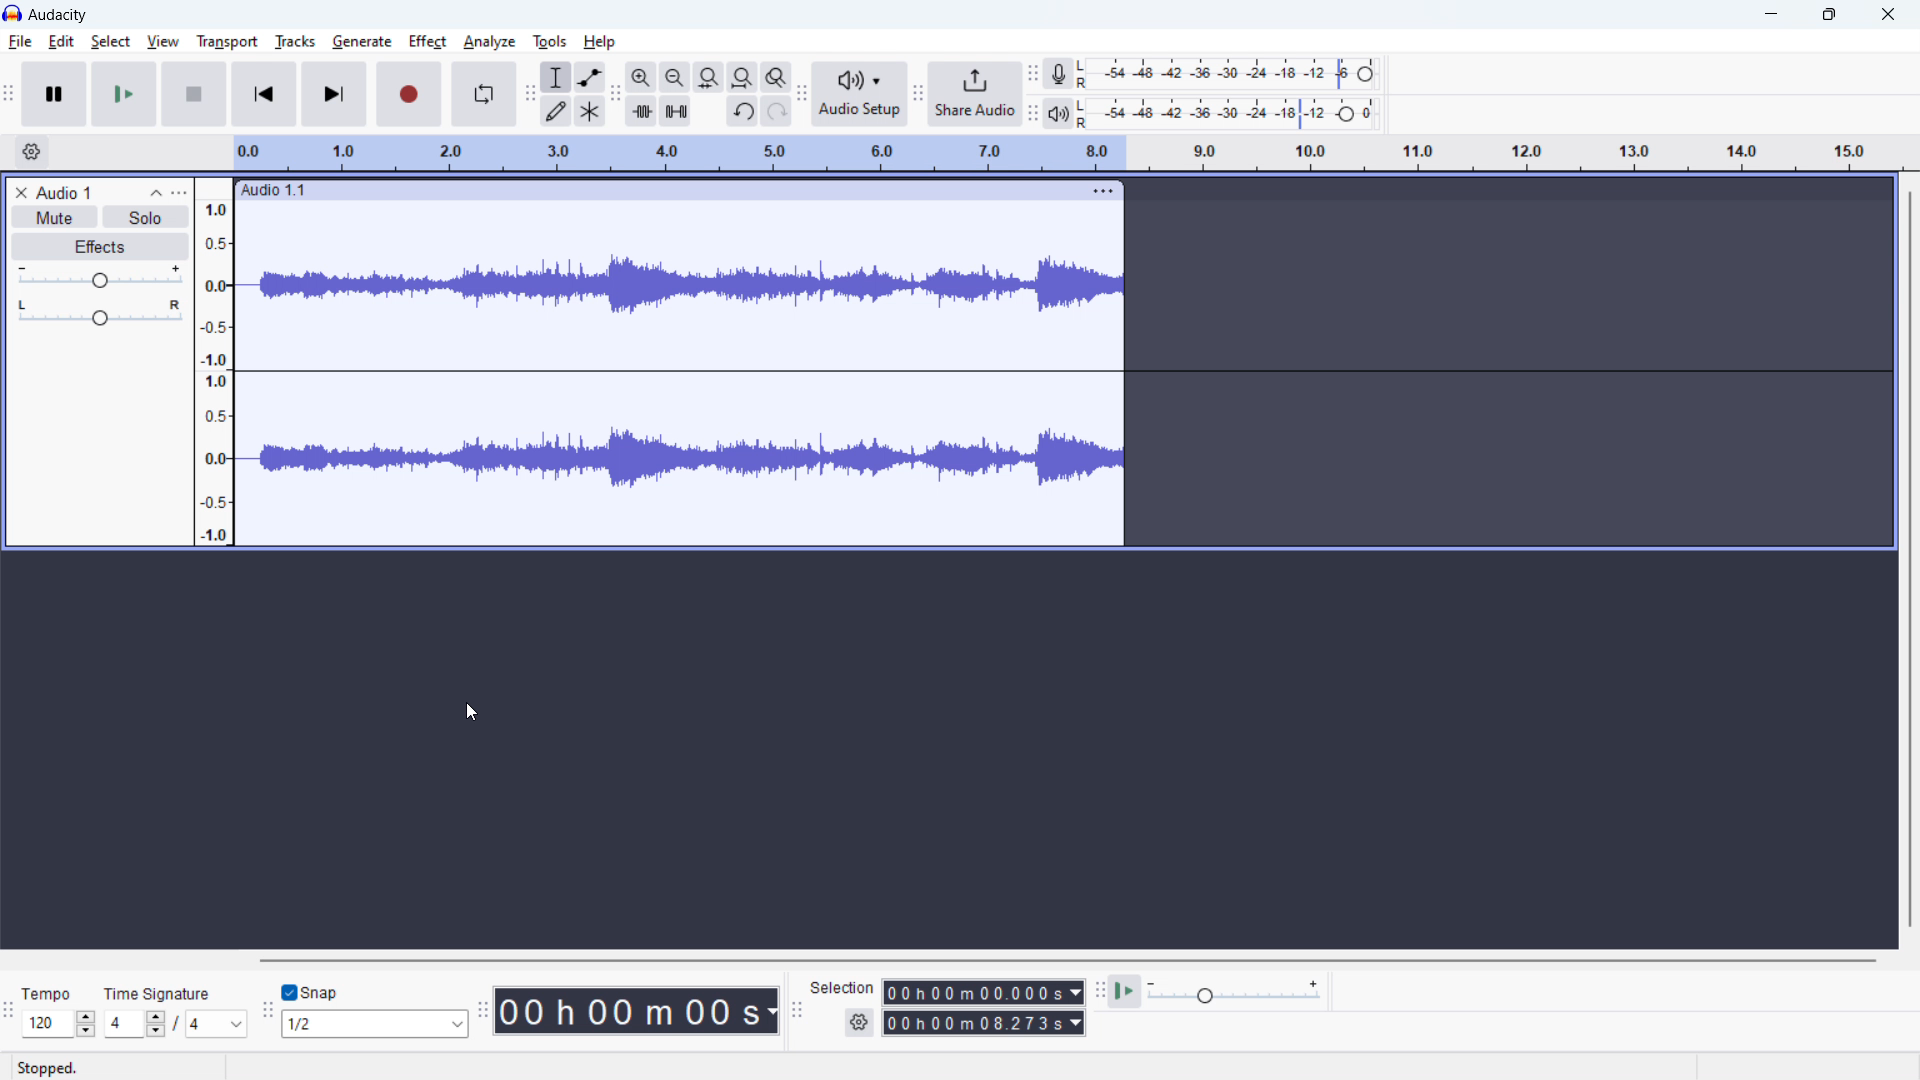 The image size is (1920, 1080). Describe the element at coordinates (709, 77) in the screenshot. I see `fit selection to width` at that location.